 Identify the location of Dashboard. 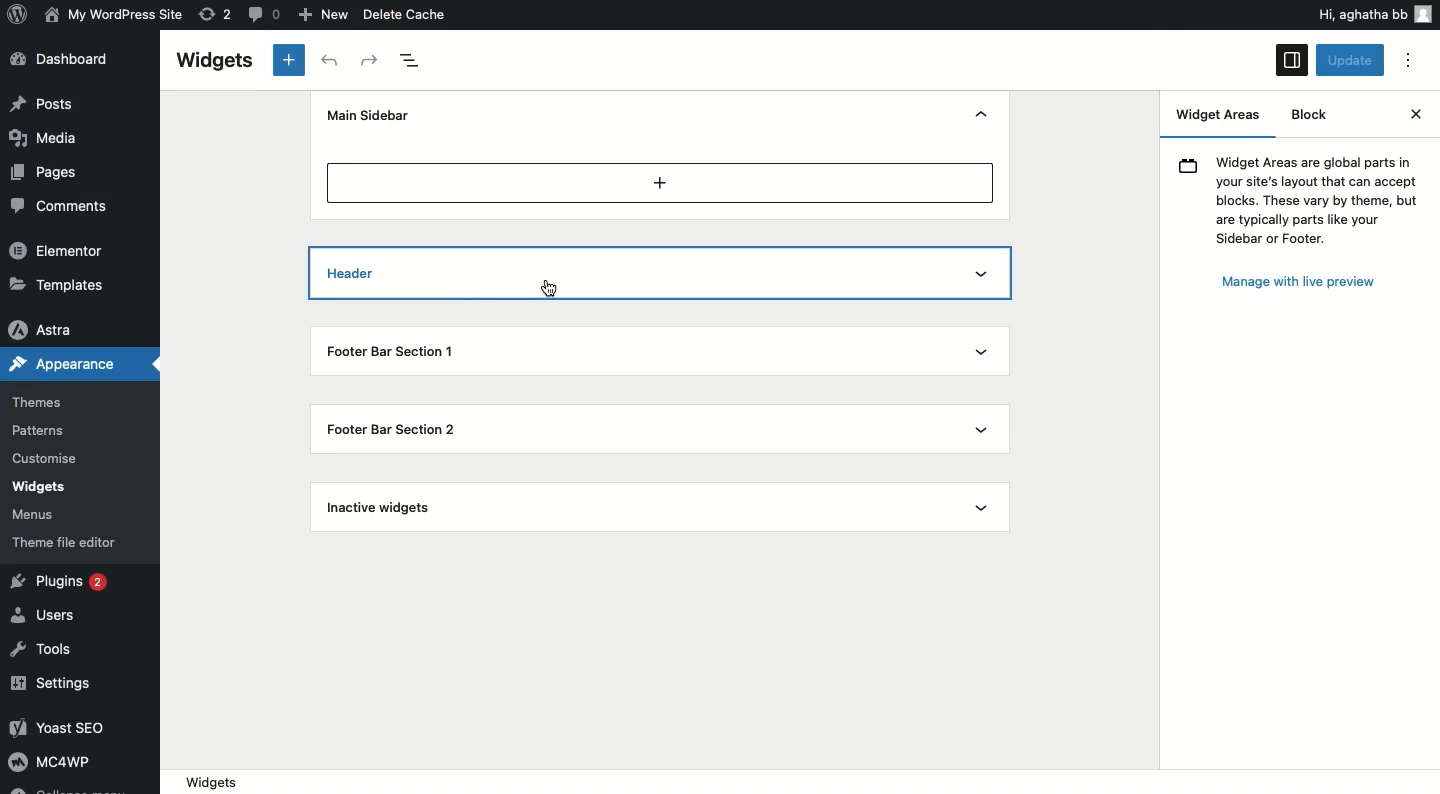
(67, 59).